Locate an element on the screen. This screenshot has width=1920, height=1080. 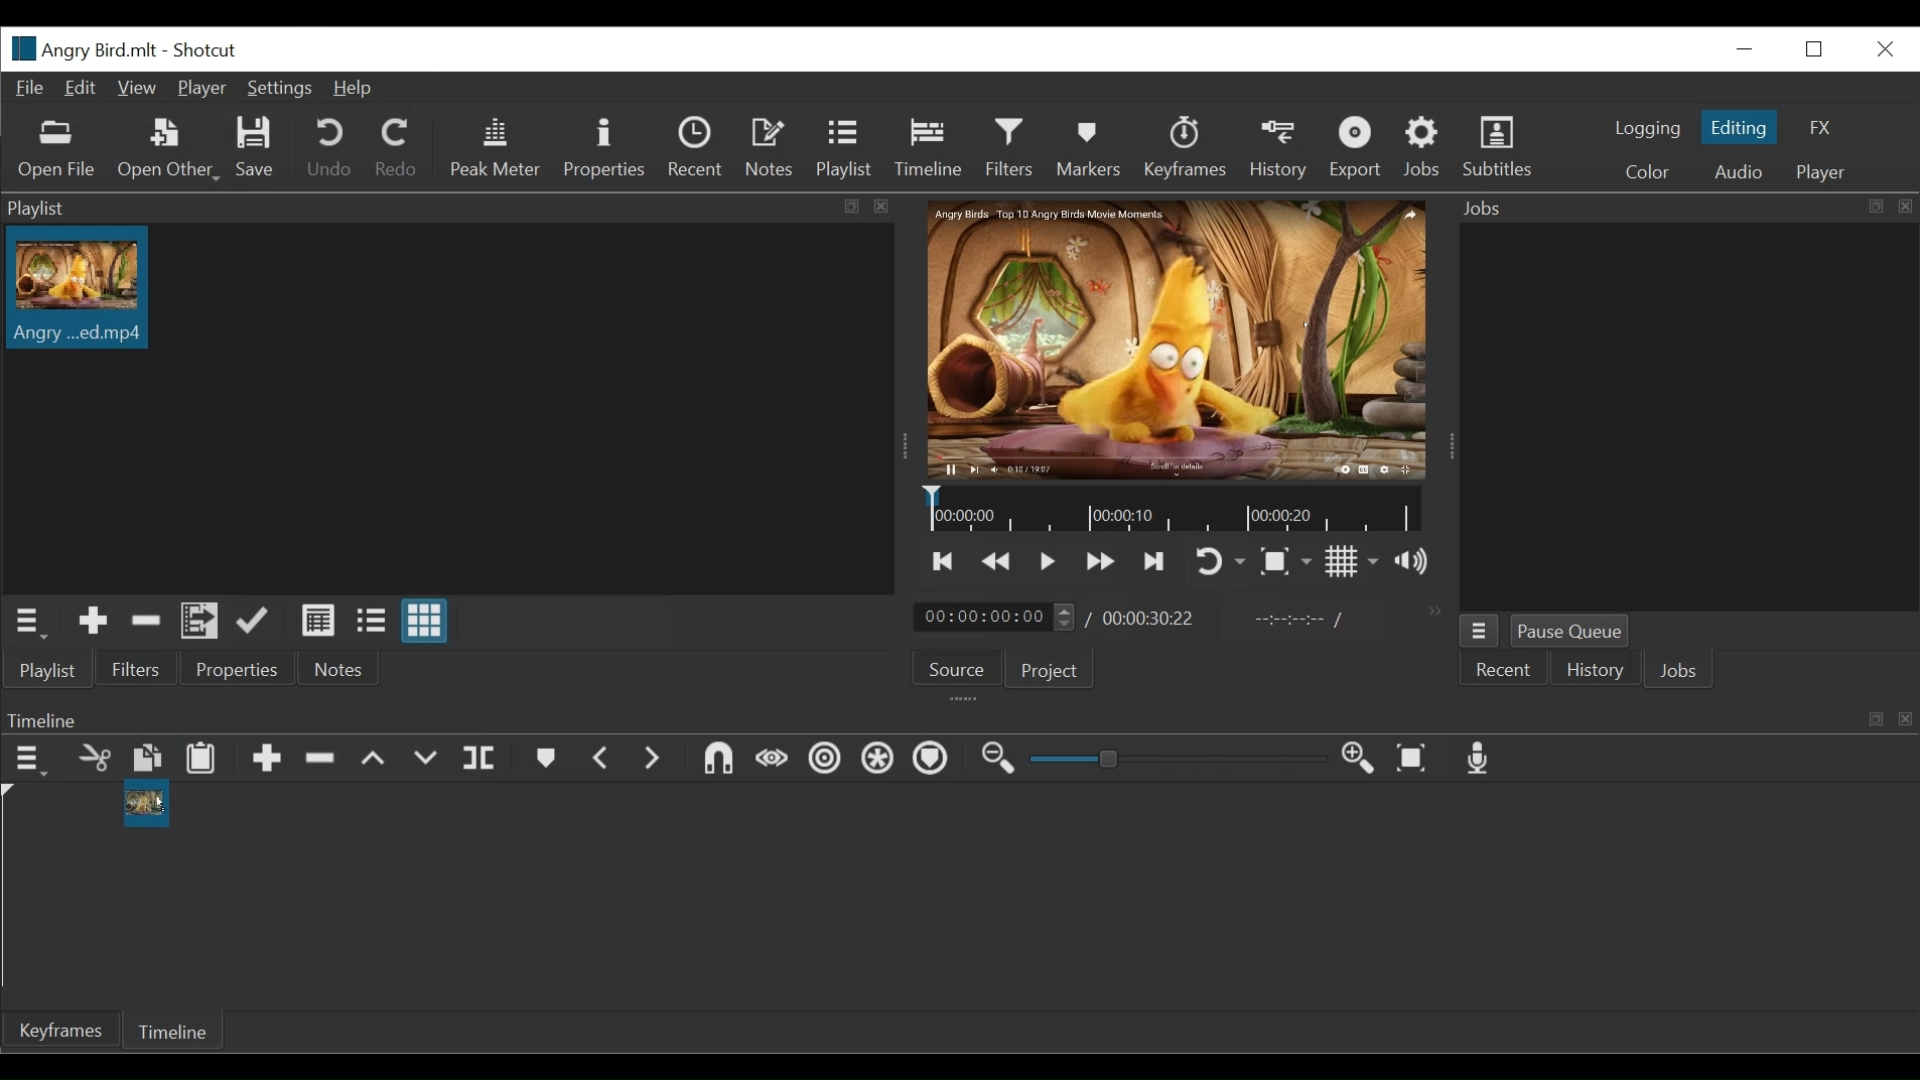
View as files is located at coordinates (370, 620).